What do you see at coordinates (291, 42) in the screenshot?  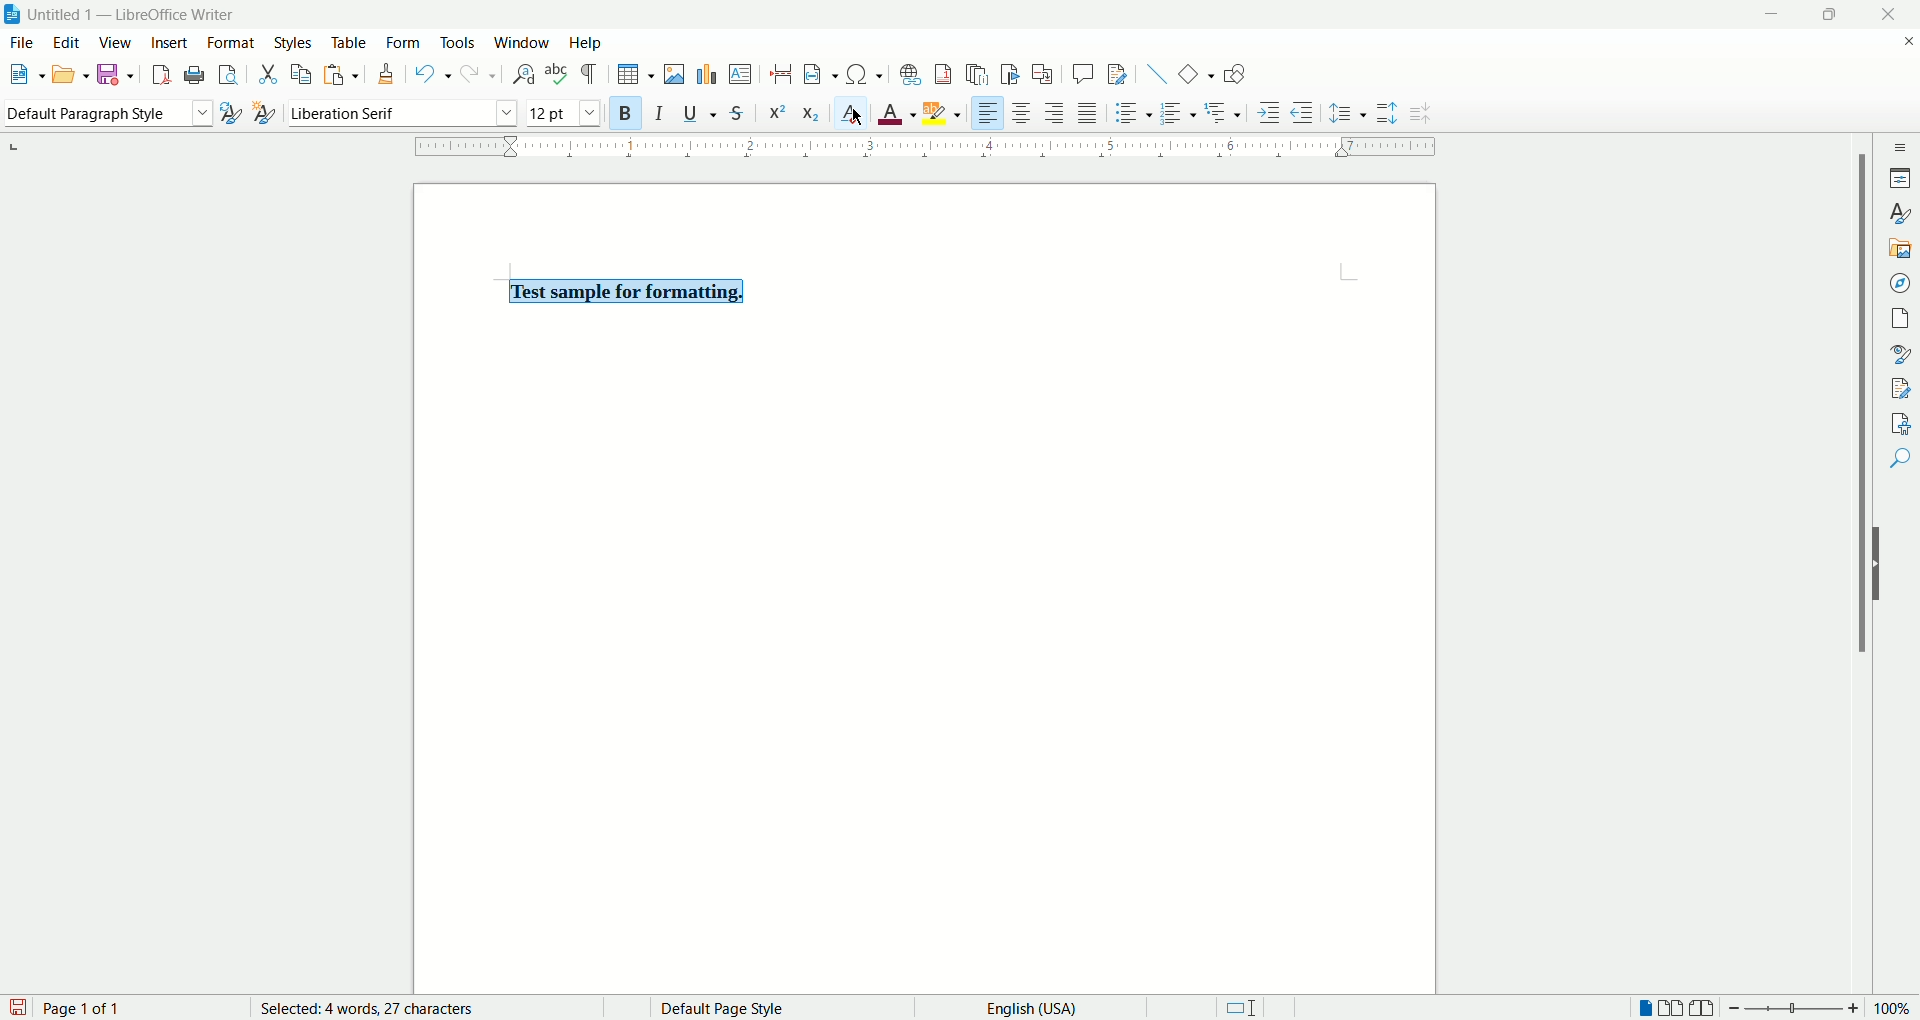 I see `style` at bounding box center [291, 42].